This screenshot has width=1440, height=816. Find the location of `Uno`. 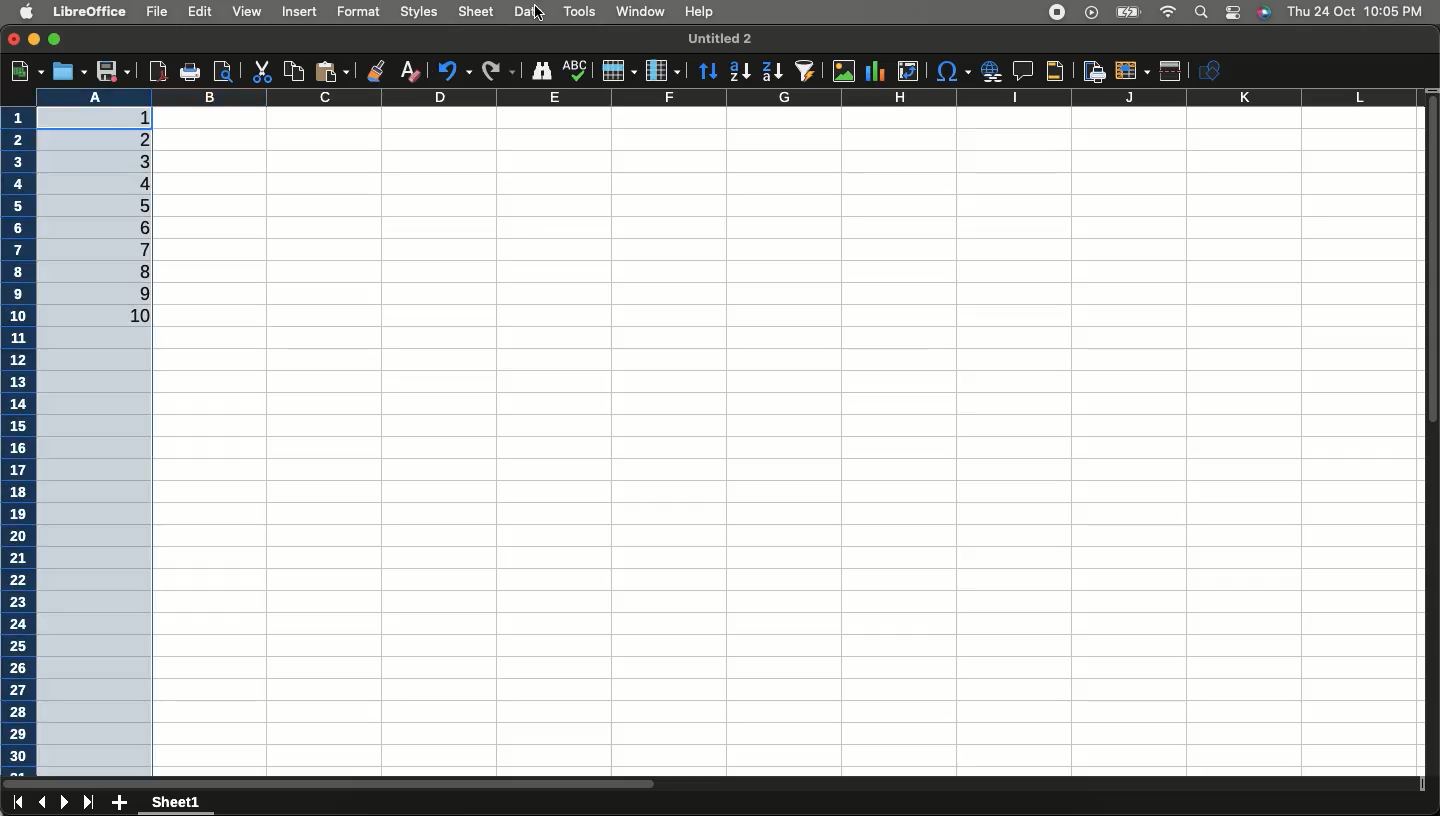

Uno is located at coordinates (455, 69).